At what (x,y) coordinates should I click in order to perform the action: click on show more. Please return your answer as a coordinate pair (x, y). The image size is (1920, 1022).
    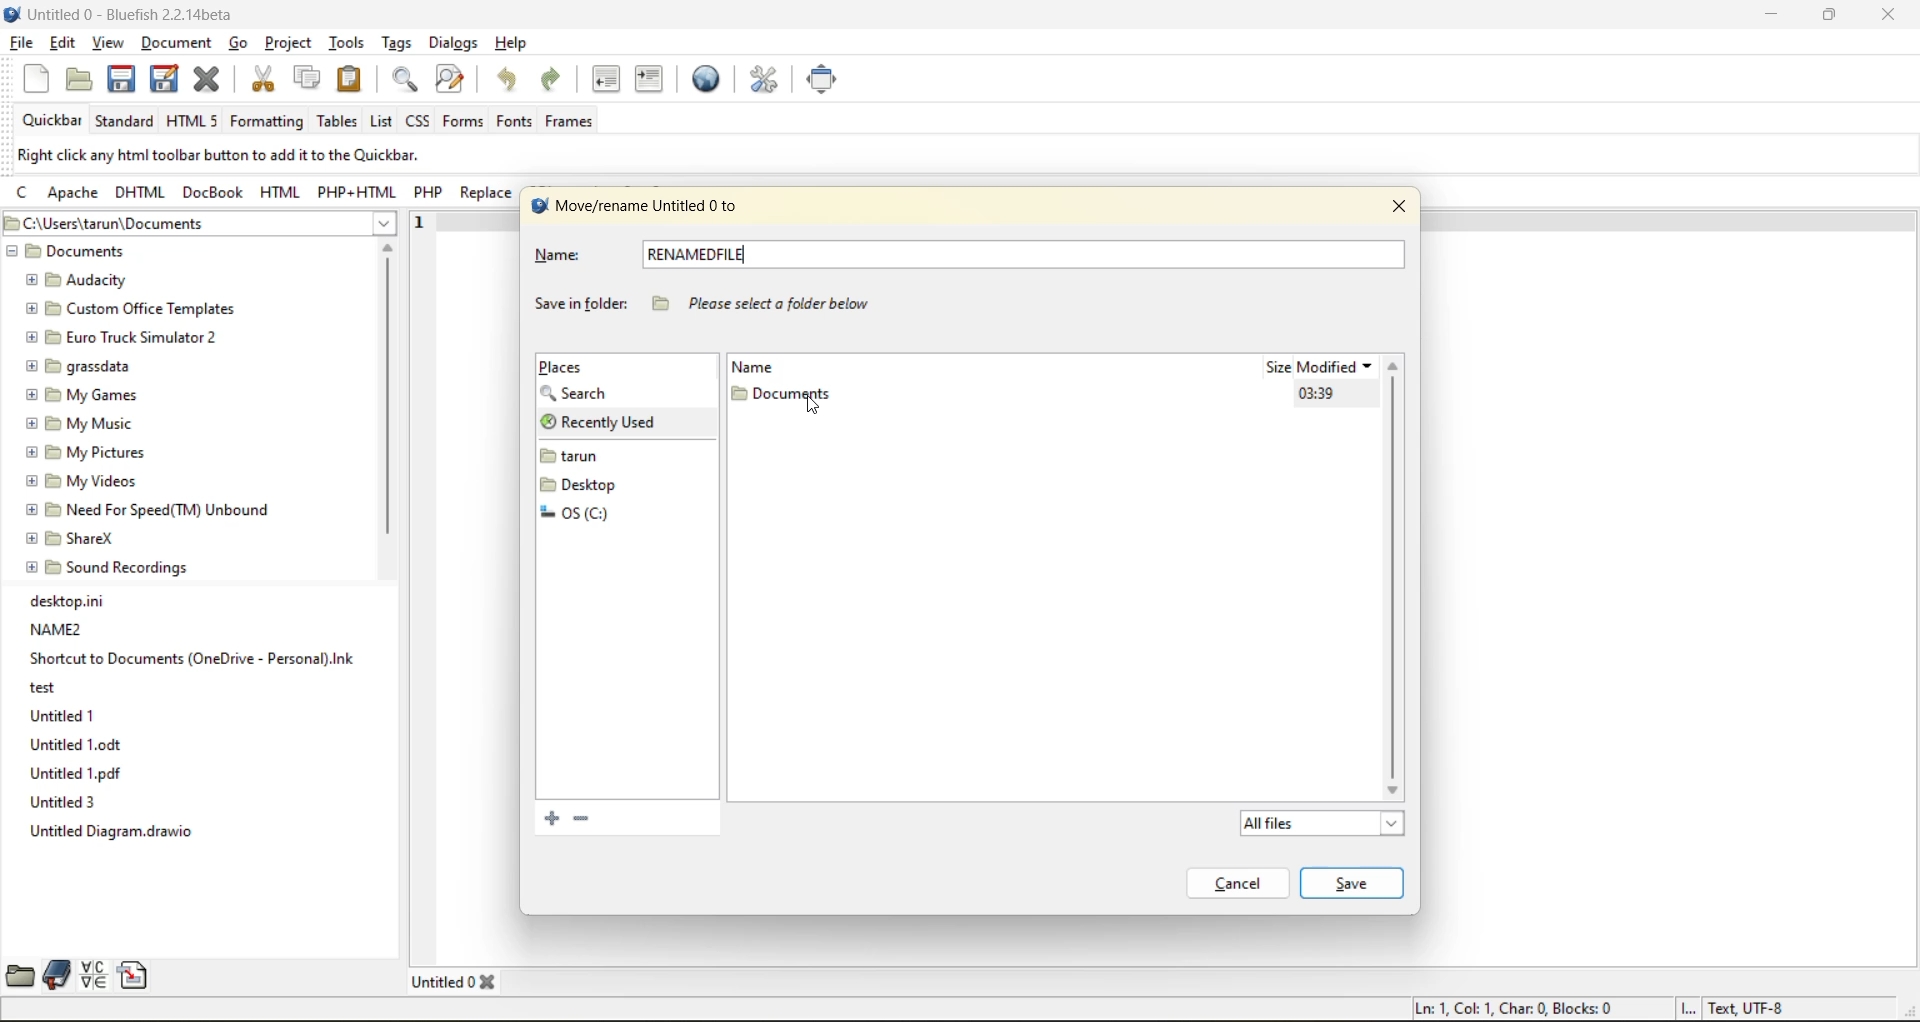
    Looking at the image, I should click on (388, 222).